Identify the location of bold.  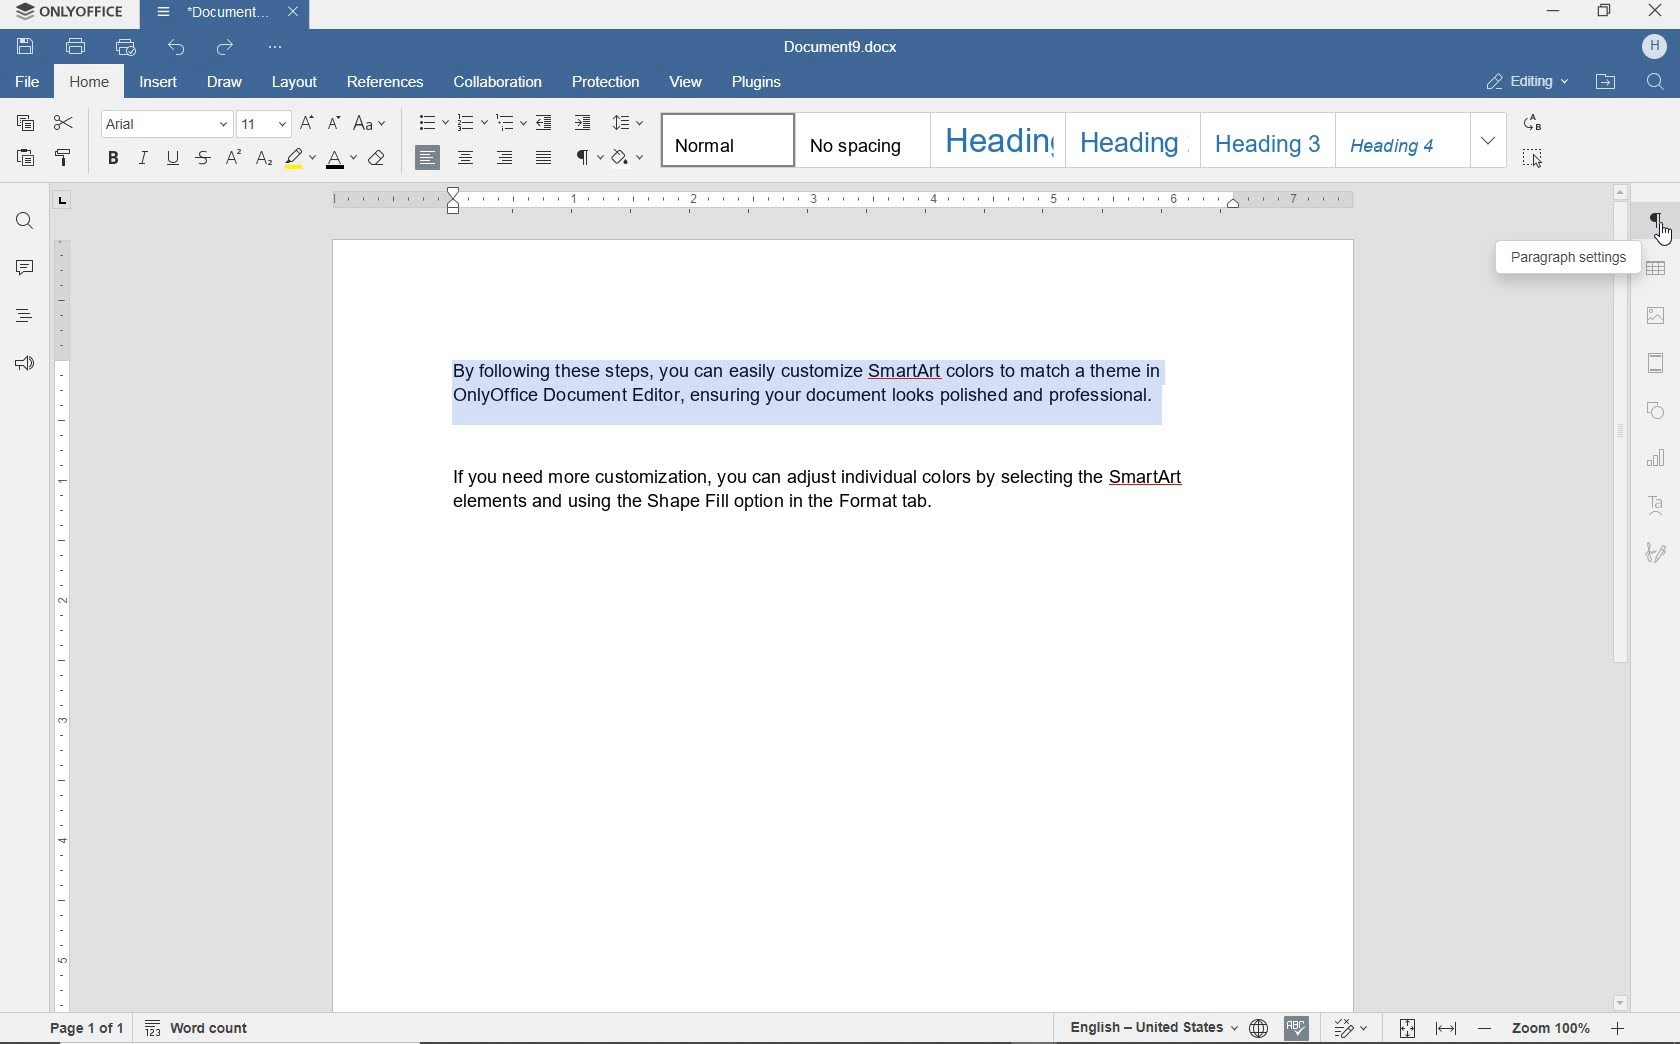
(112, 157).